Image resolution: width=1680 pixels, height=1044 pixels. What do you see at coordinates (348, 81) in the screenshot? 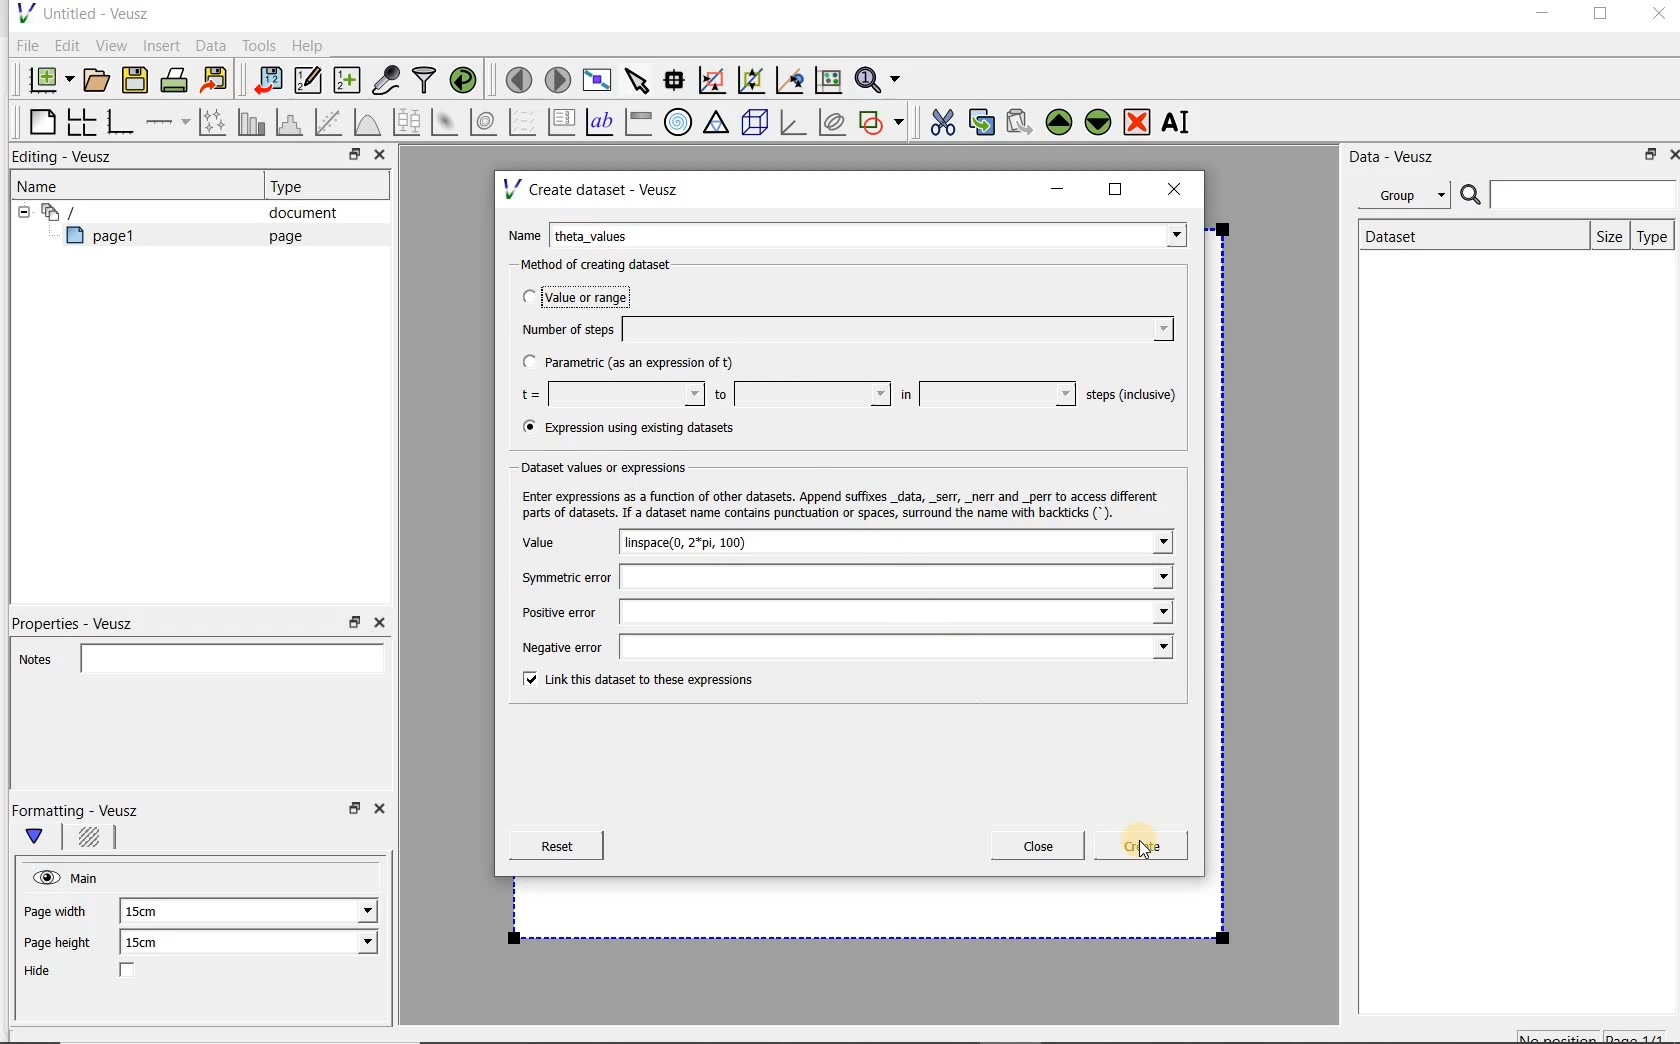
I see `create new datasets using ranges, parametrically or as functions of existing datasets` at bounding box center [348, 81].